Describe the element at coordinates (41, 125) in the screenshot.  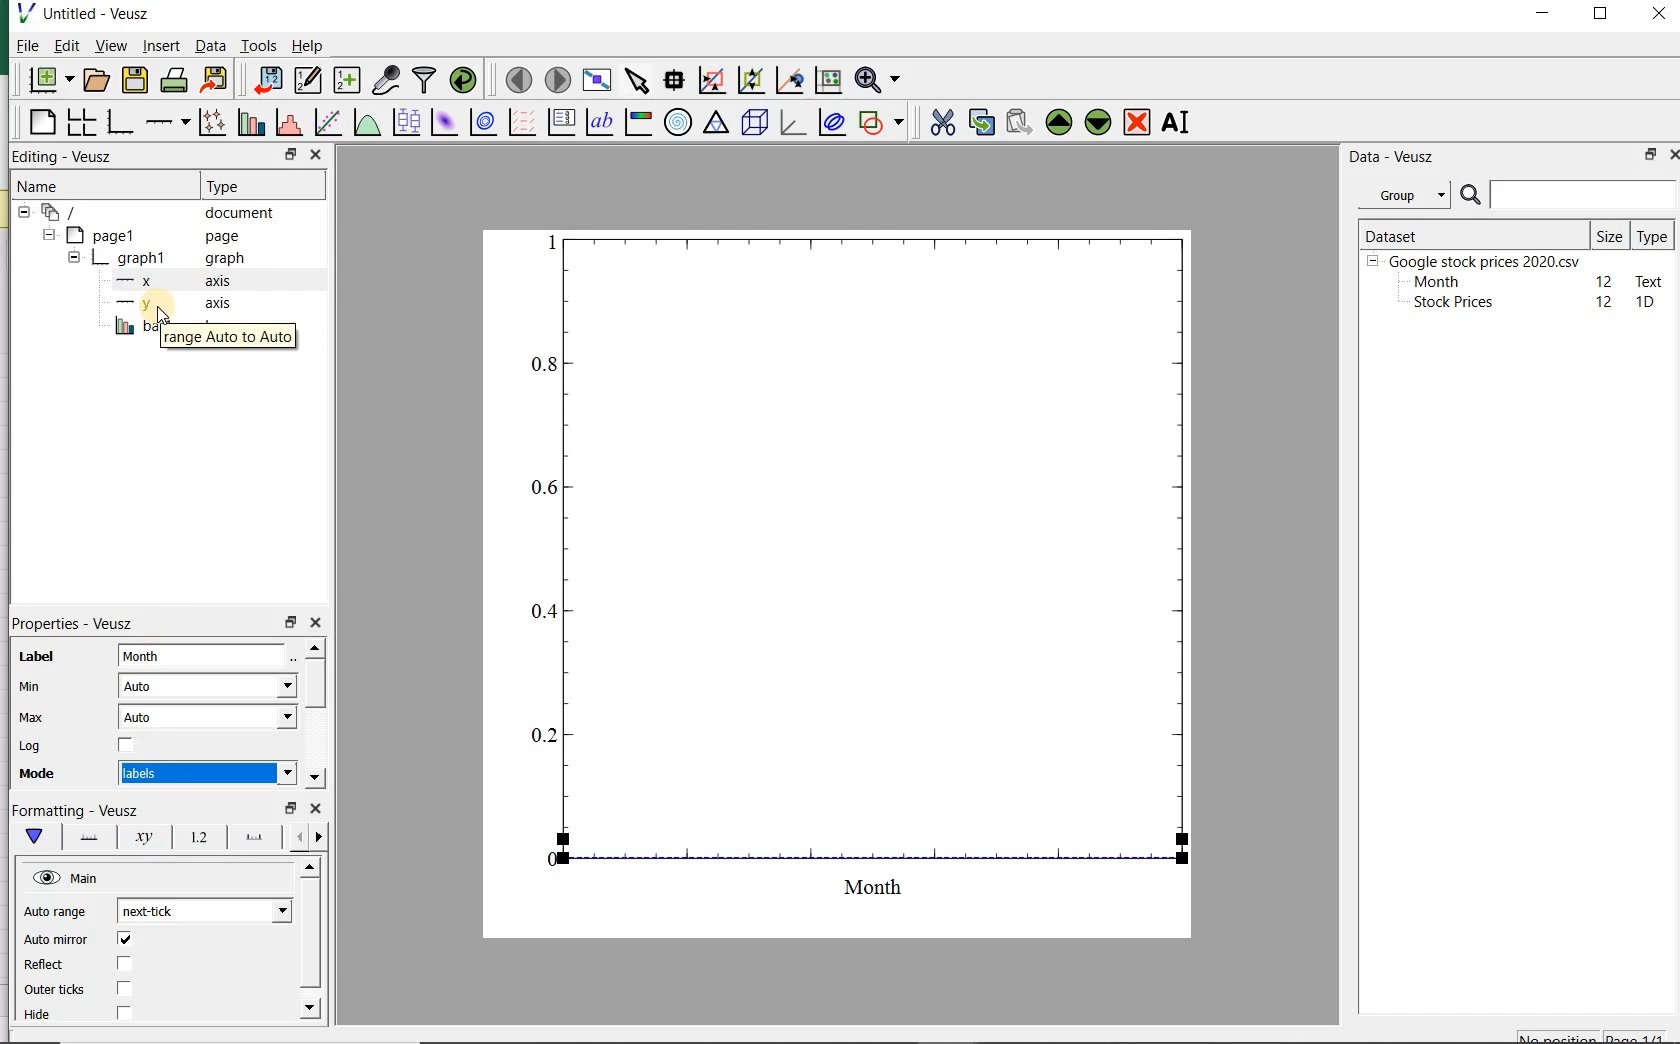
I see `blank page` at that location.